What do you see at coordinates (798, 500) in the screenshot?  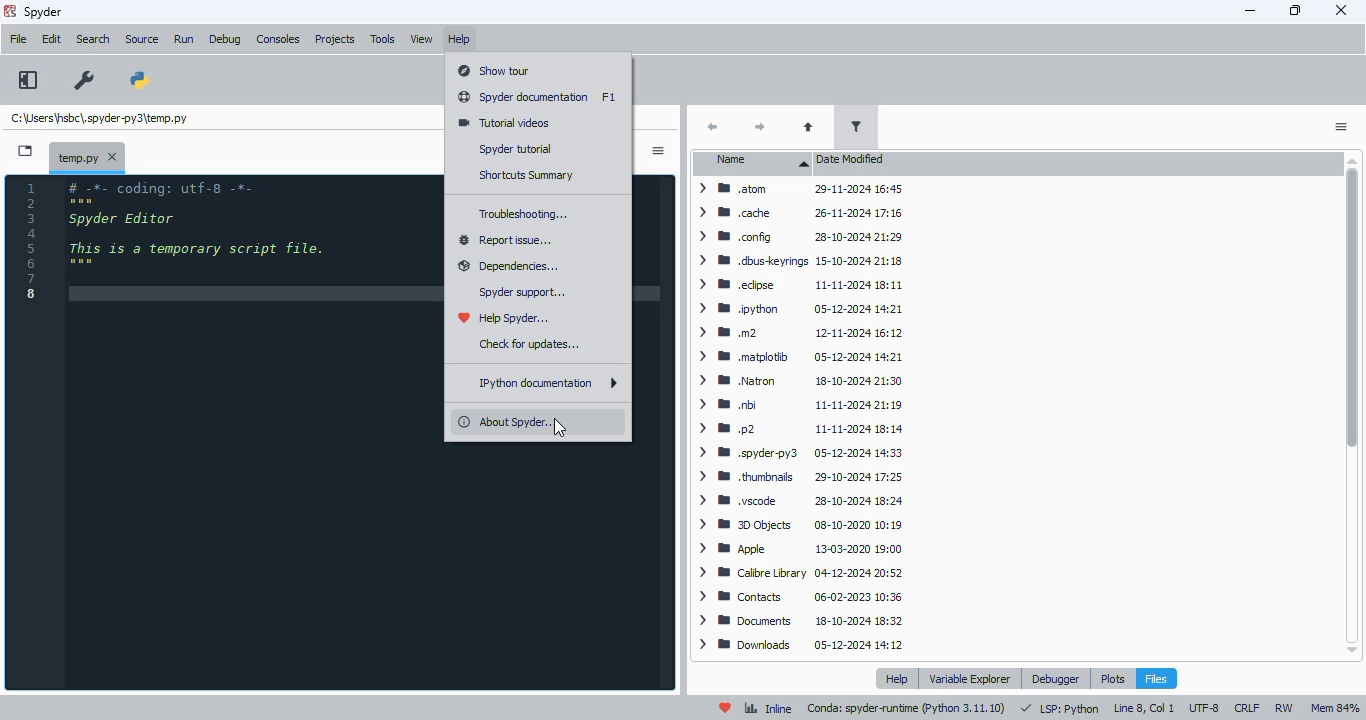 I see `> BB .vscode 28-10-2024 18:24` at bounding box center [798, 500].